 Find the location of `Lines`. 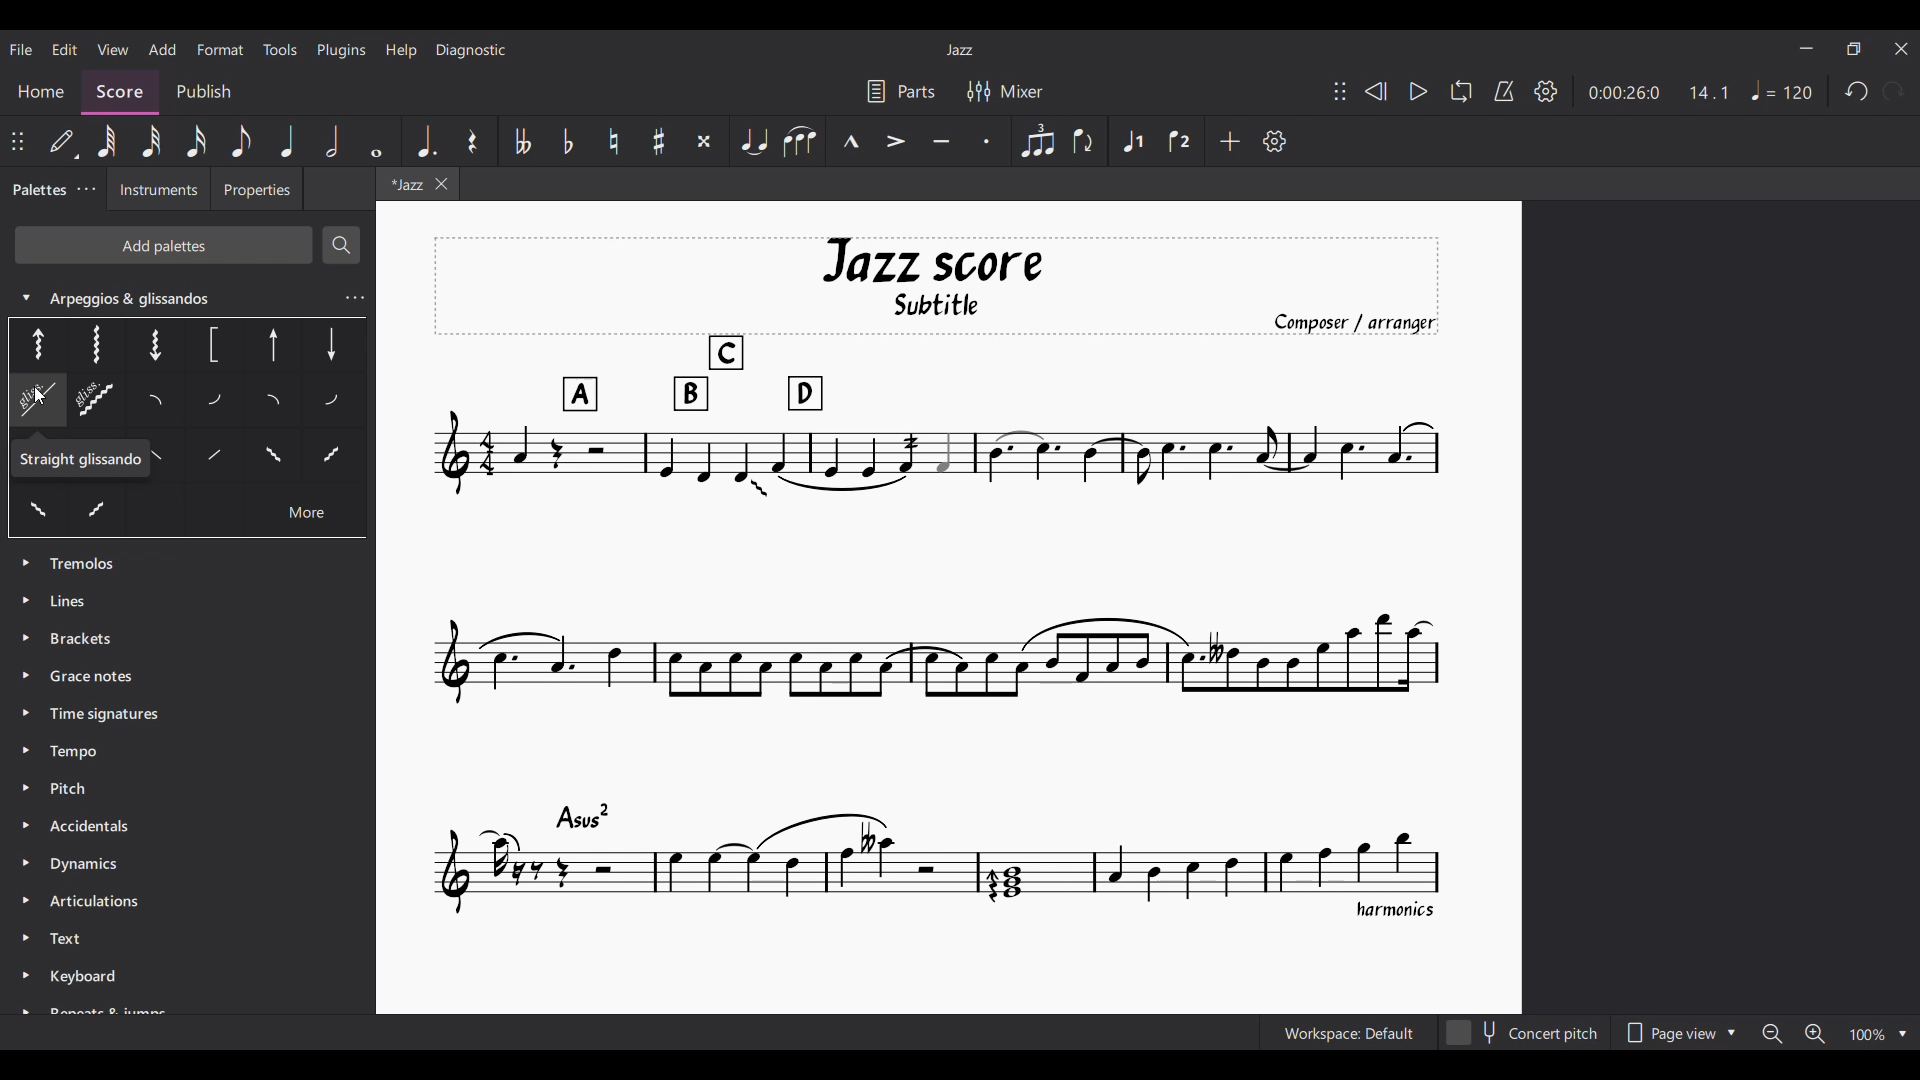

Lines is located at coordinates (86, 599).